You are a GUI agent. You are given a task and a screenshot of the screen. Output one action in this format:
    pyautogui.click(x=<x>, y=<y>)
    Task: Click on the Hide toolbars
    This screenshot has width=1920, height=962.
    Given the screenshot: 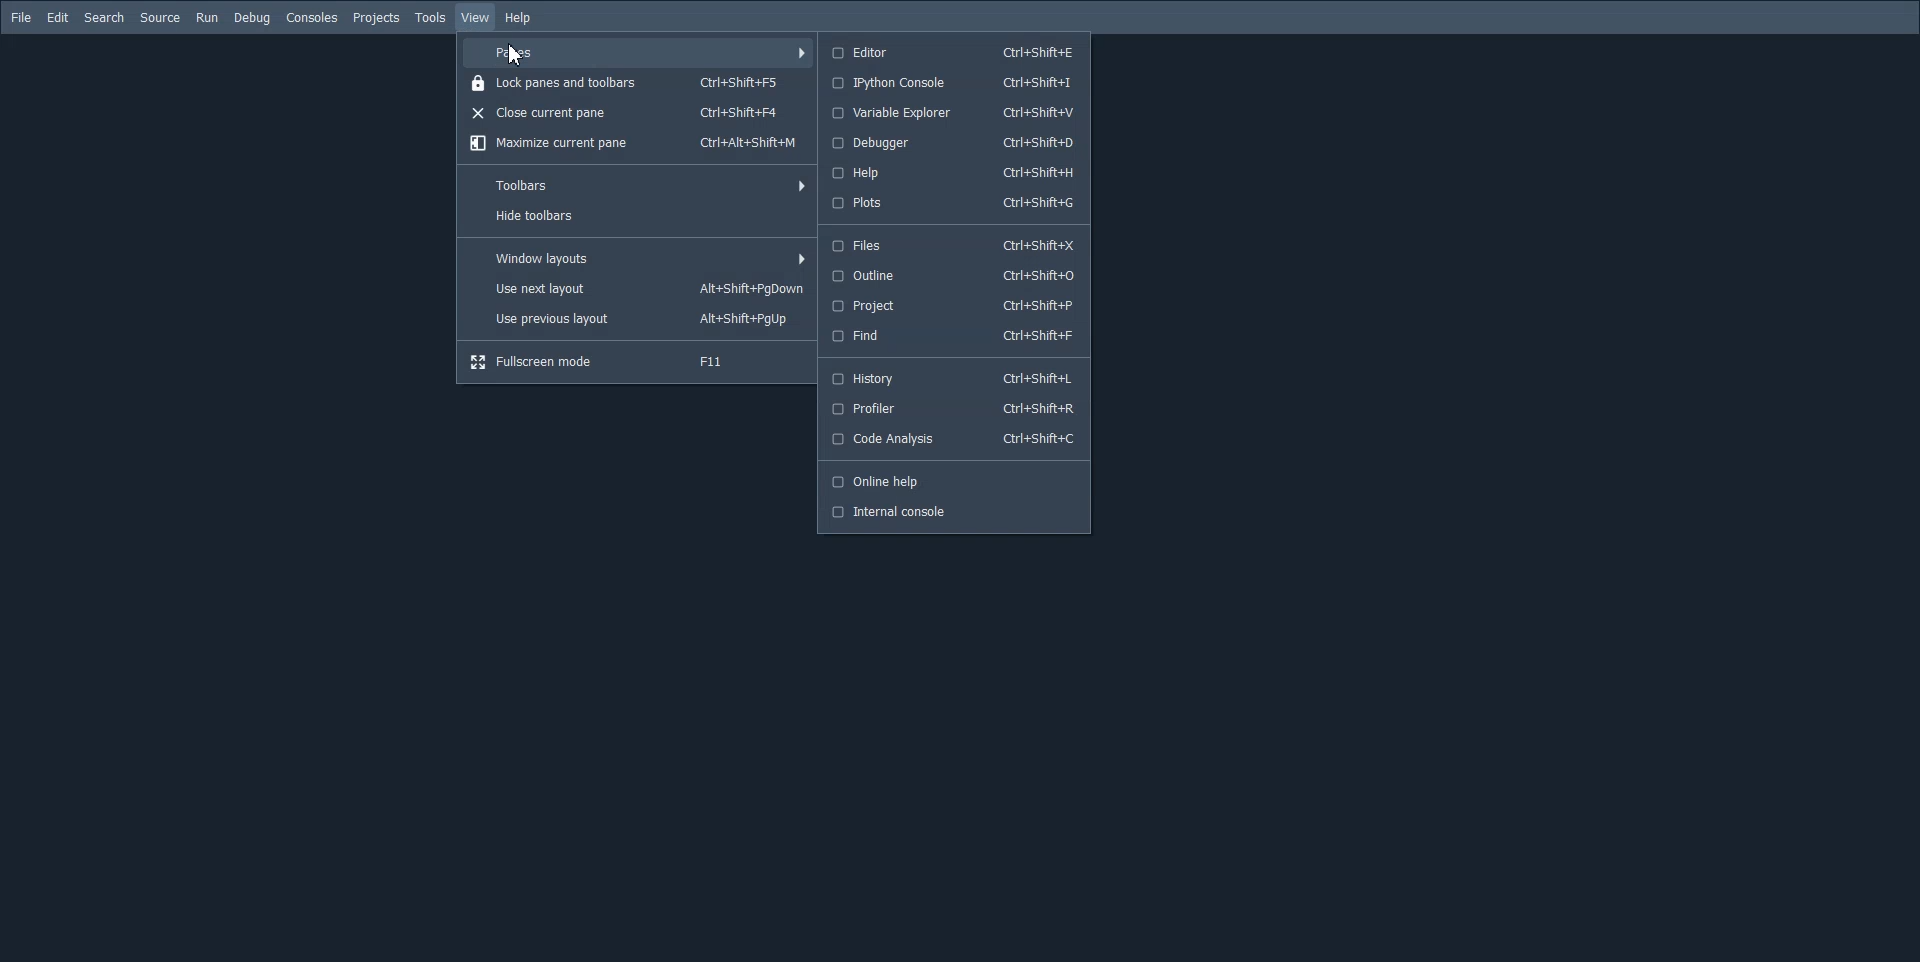 What is the action you would take?
    pyautogui.click(x=637, y=215)
    